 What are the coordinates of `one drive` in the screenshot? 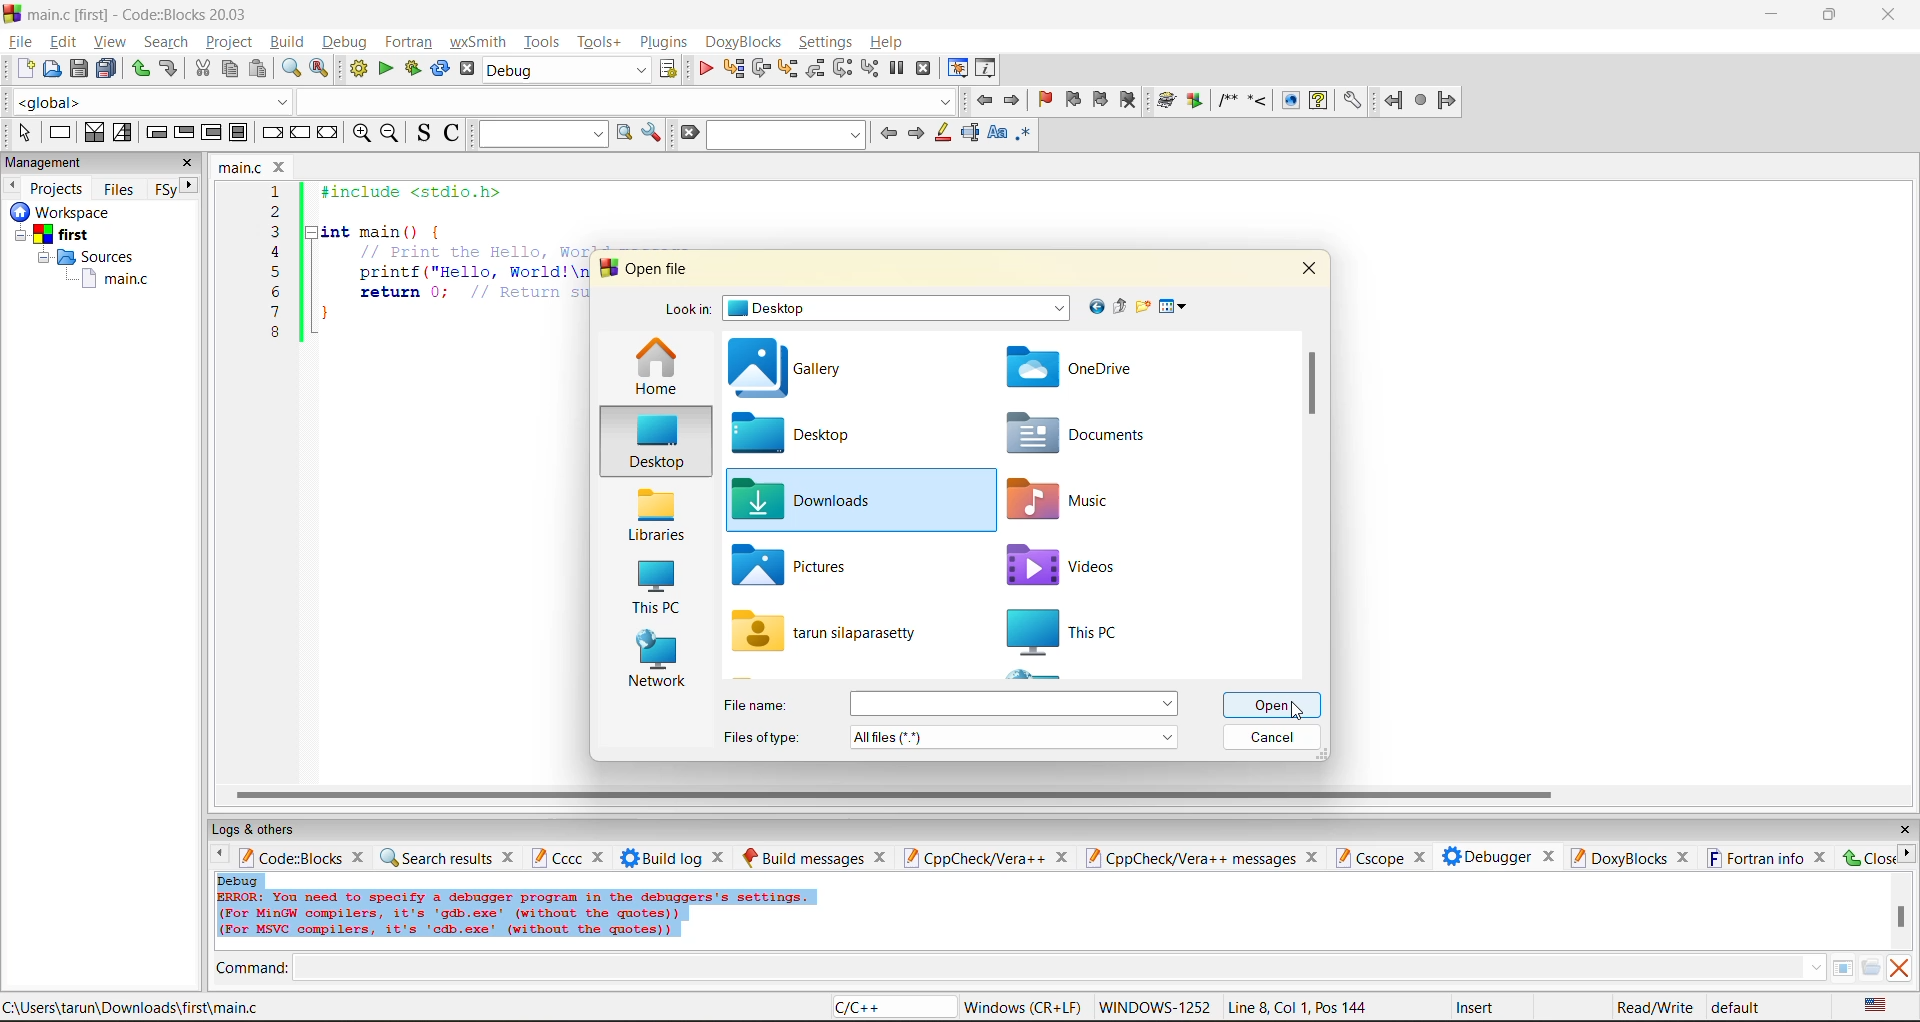 It's located at (1074, 369).